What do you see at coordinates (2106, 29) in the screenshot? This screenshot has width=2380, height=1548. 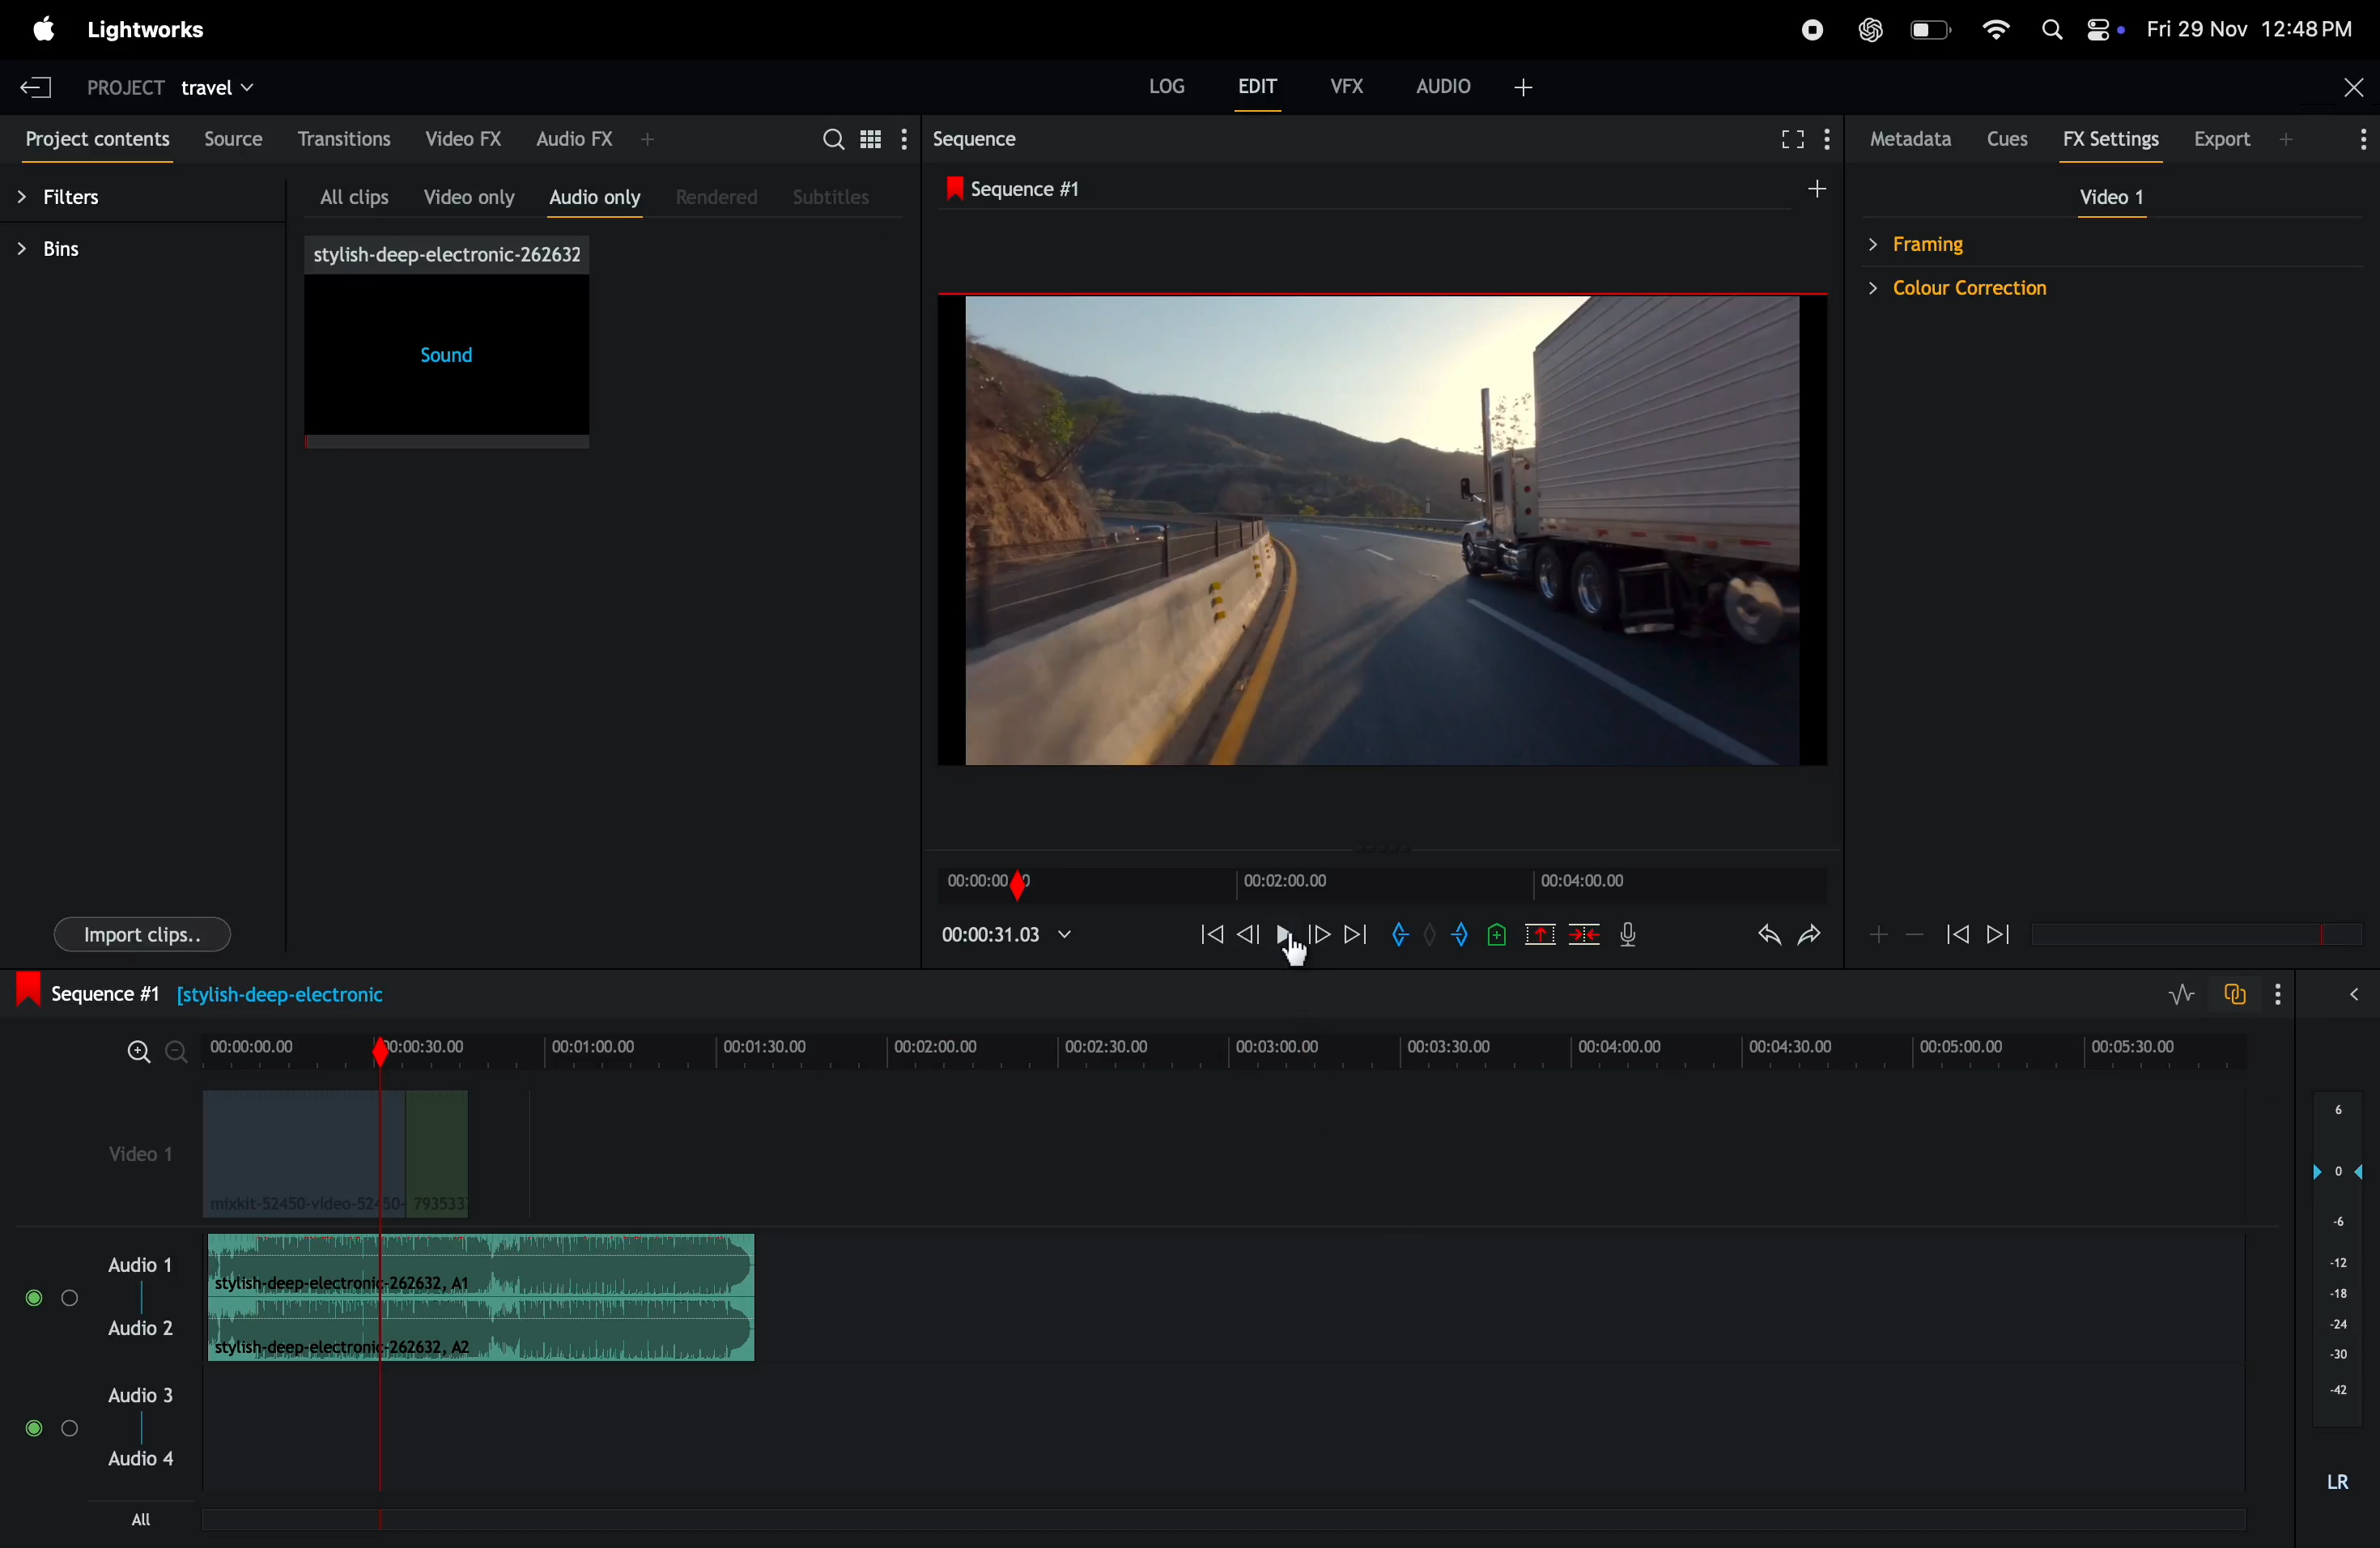 I see `control panel` at bounding box center [2106, 29].